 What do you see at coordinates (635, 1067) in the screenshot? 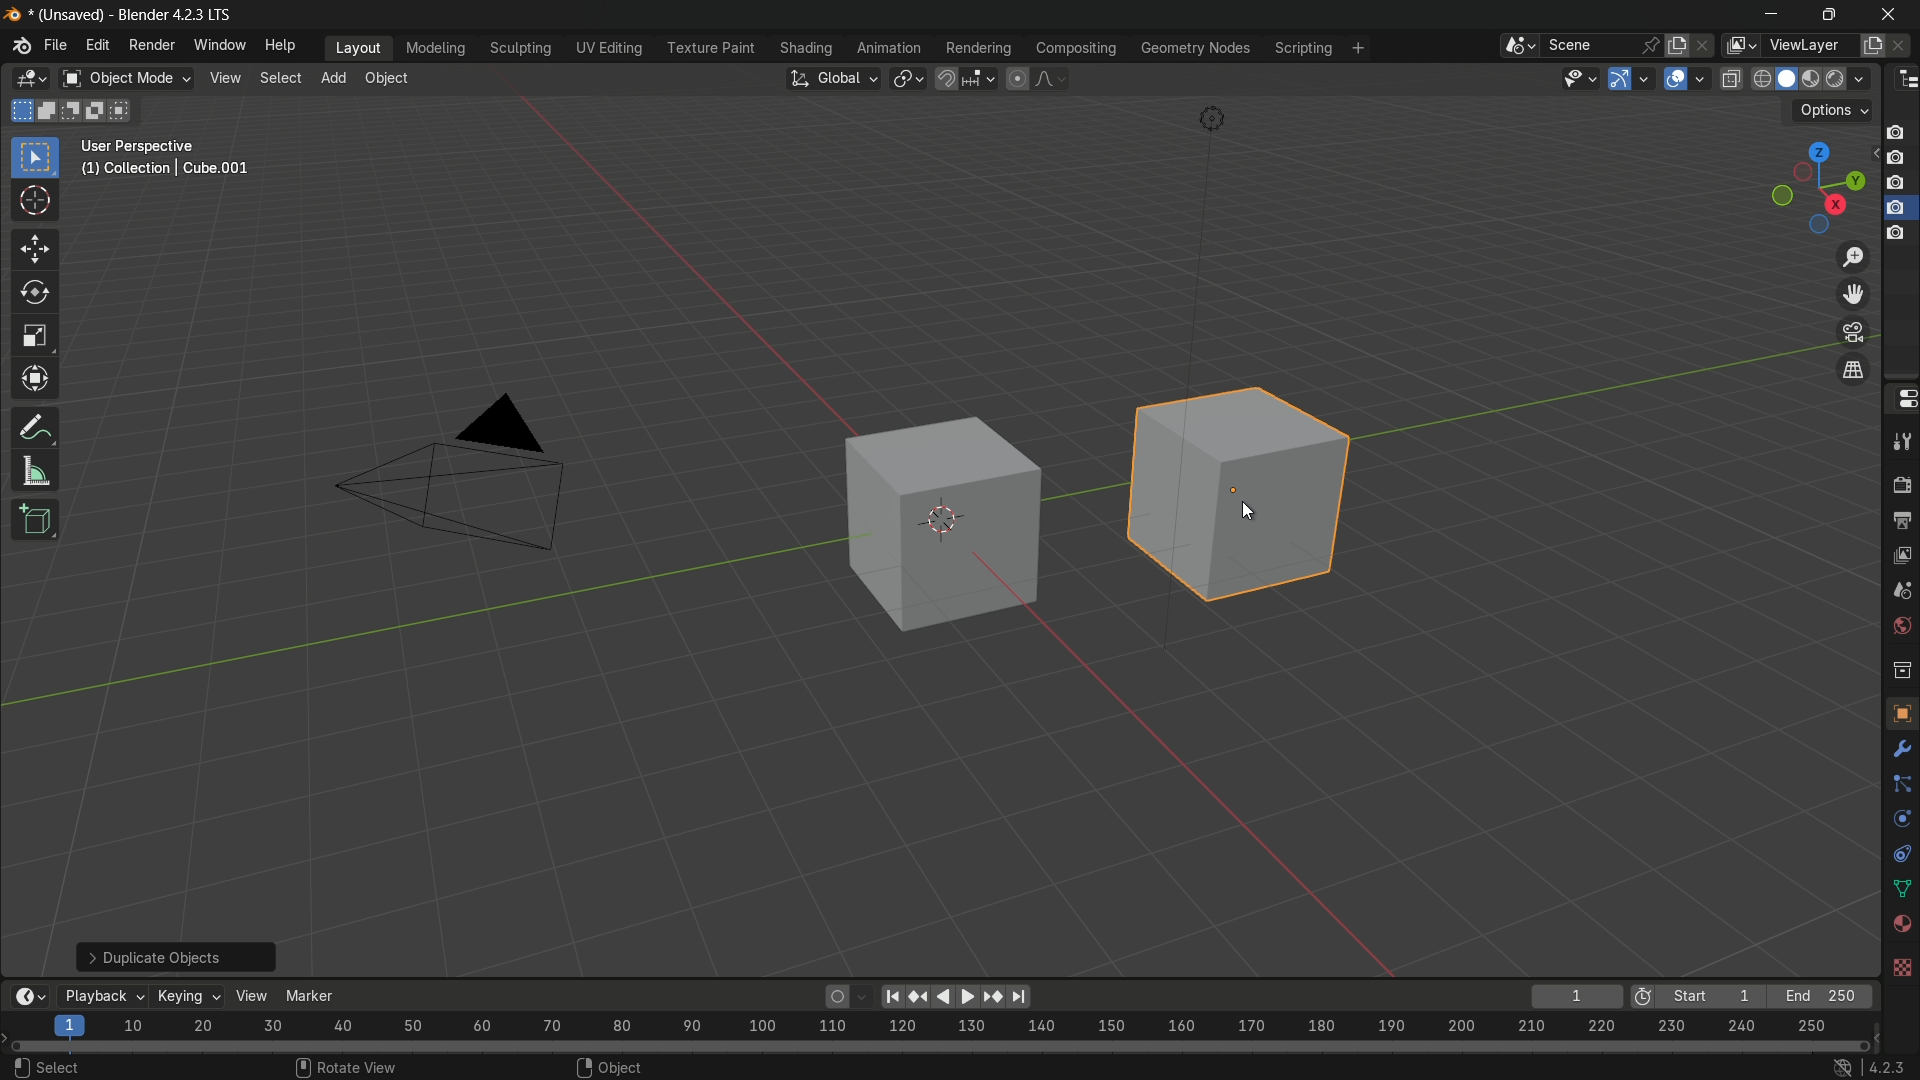
I see `Snap Invert` at bounding box center [635, 1067].